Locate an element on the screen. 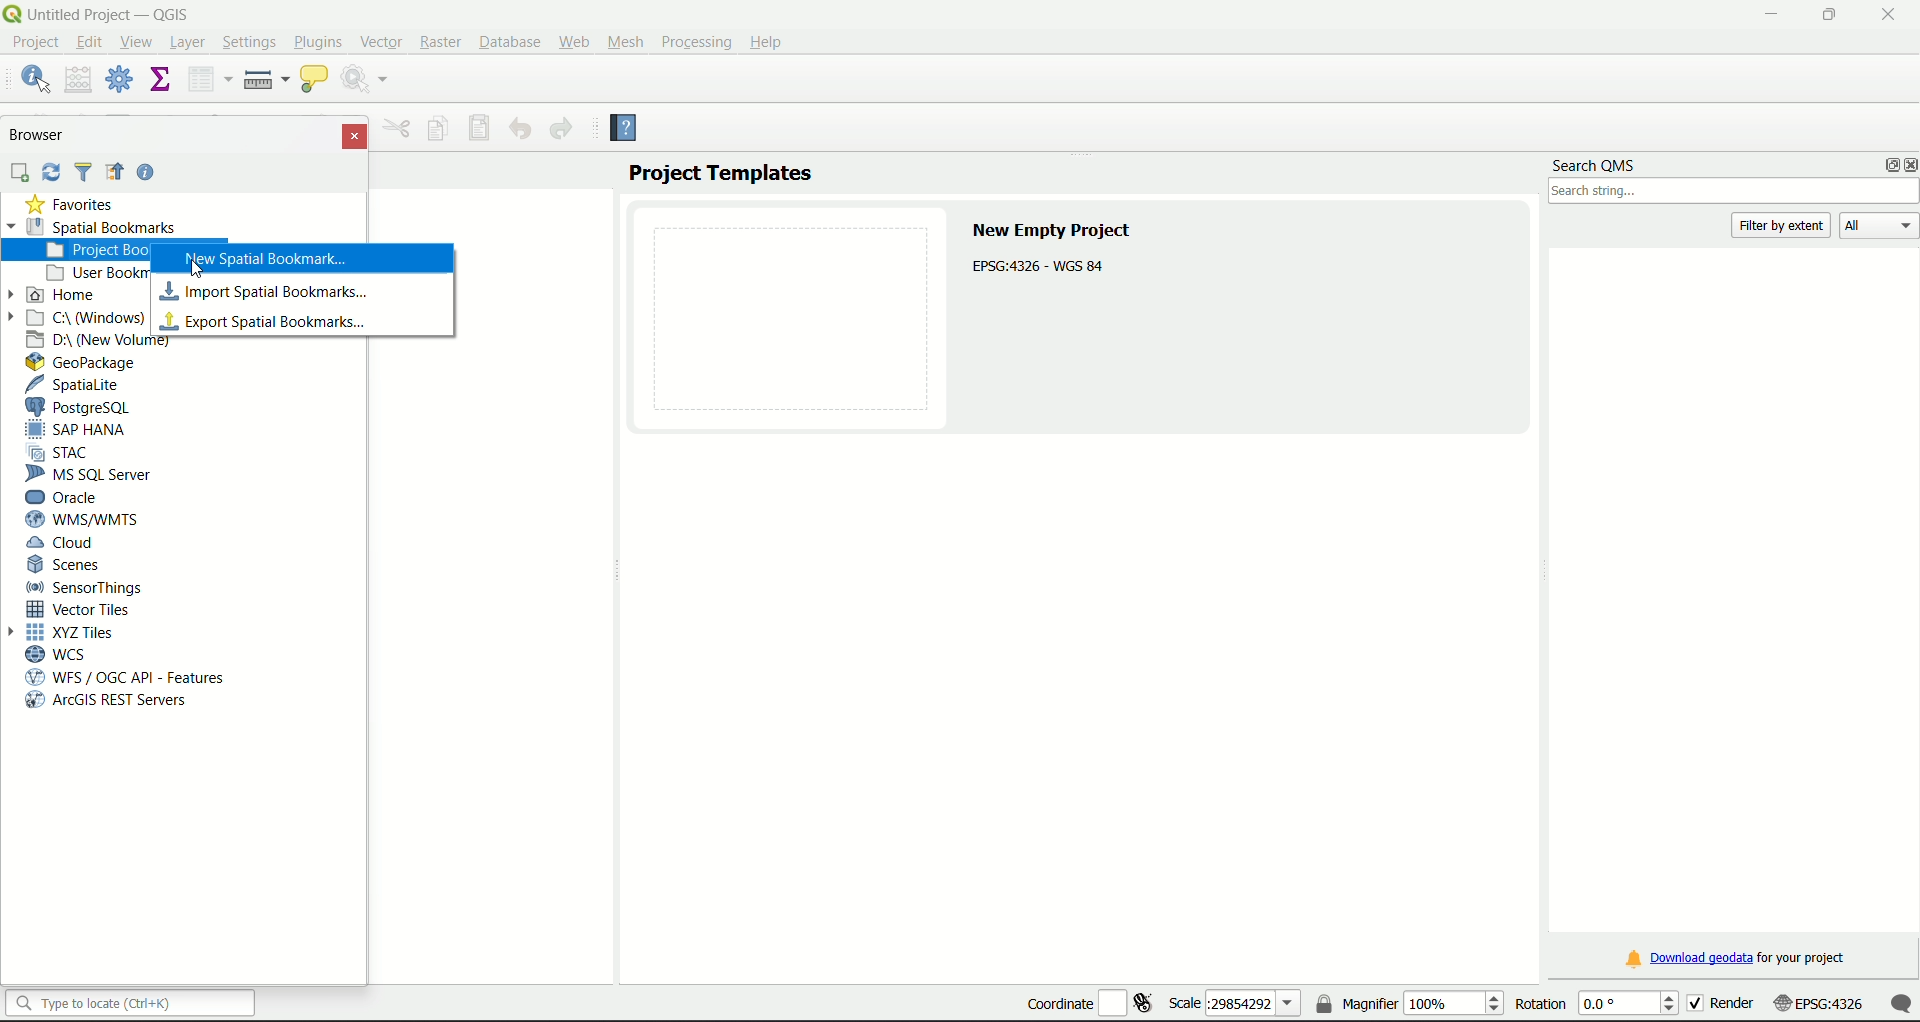 Image resolution: width=1920 pixels, height=1022 pixels. Vector Tiles is located at coordinates (84, 610).